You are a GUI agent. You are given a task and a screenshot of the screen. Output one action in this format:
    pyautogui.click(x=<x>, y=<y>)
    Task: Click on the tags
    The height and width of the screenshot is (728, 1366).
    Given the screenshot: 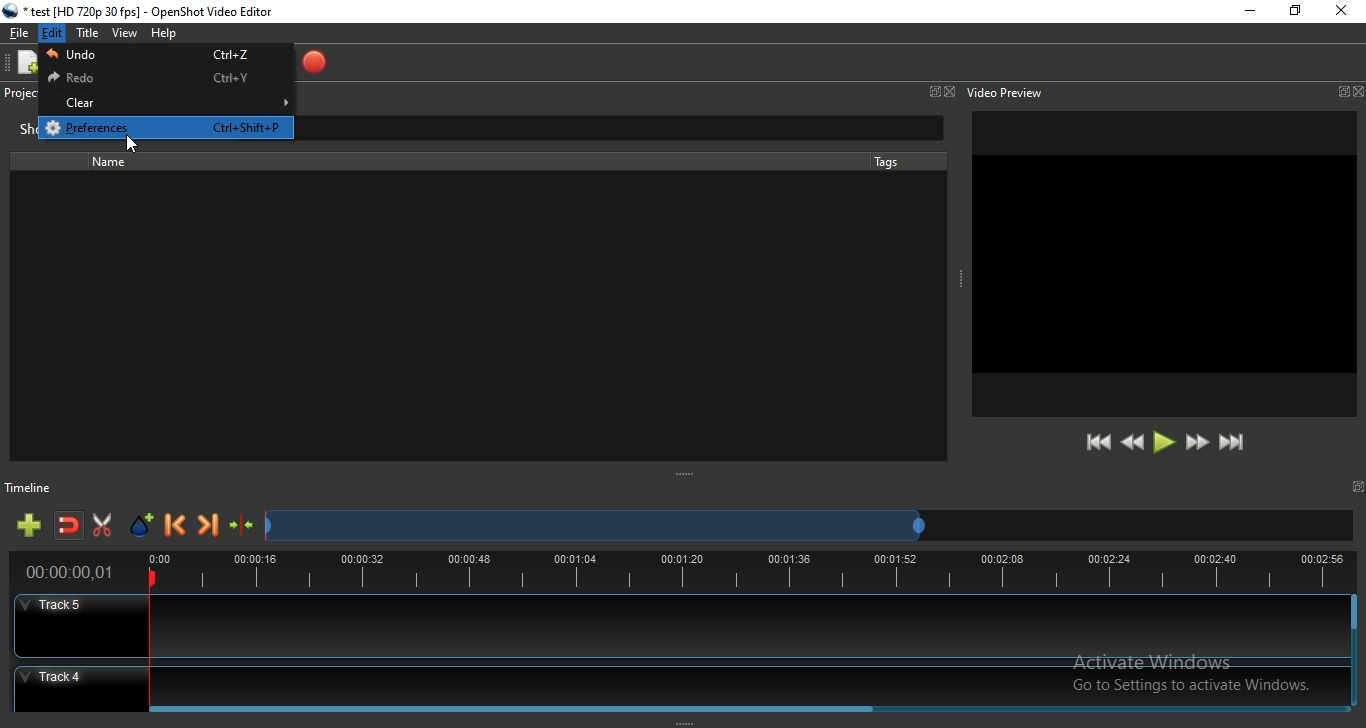 What is the action you would take?
    pyautogui.click(x=886, y=161)
    